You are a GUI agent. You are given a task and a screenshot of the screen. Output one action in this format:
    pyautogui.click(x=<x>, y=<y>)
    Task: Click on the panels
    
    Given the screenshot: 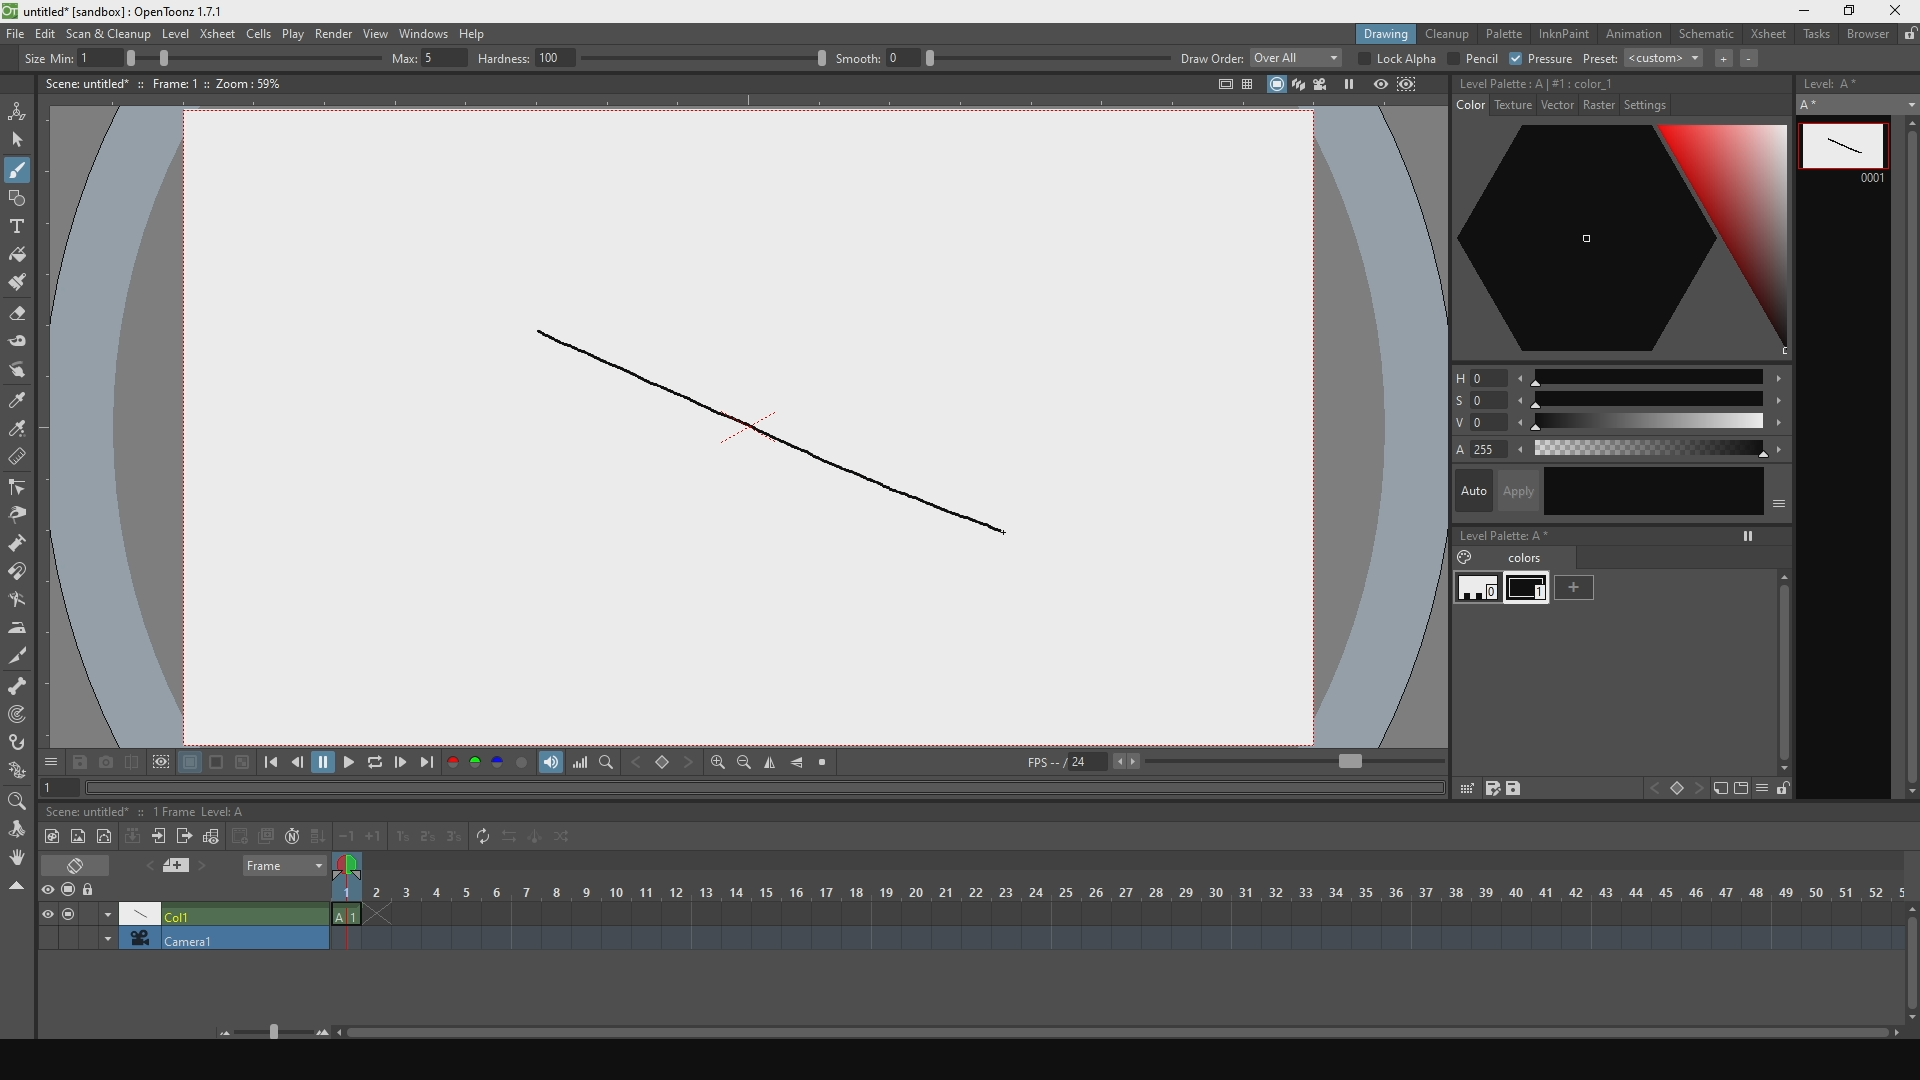 What is the action you would take?
    pyautogui.click(x=1248, y=87)
    